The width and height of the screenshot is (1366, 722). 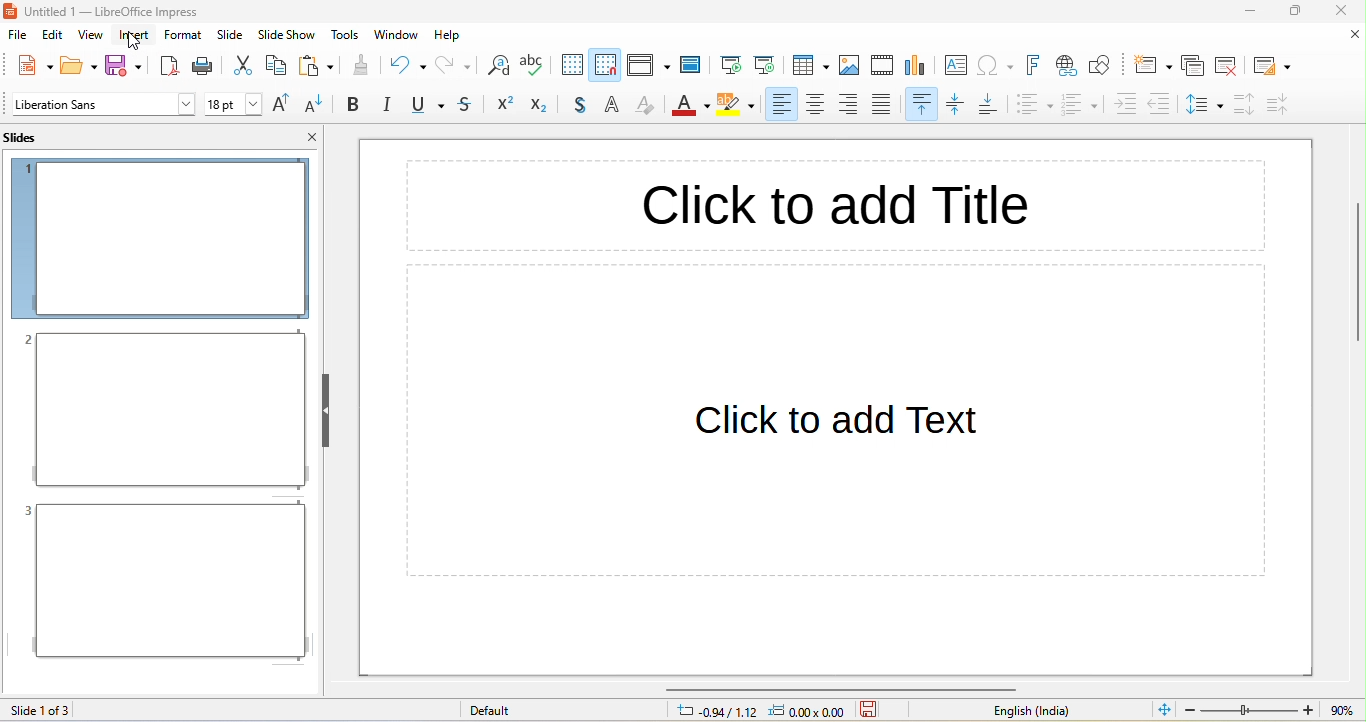 I want to click on set line spacing, so click(x=1204, y=107).